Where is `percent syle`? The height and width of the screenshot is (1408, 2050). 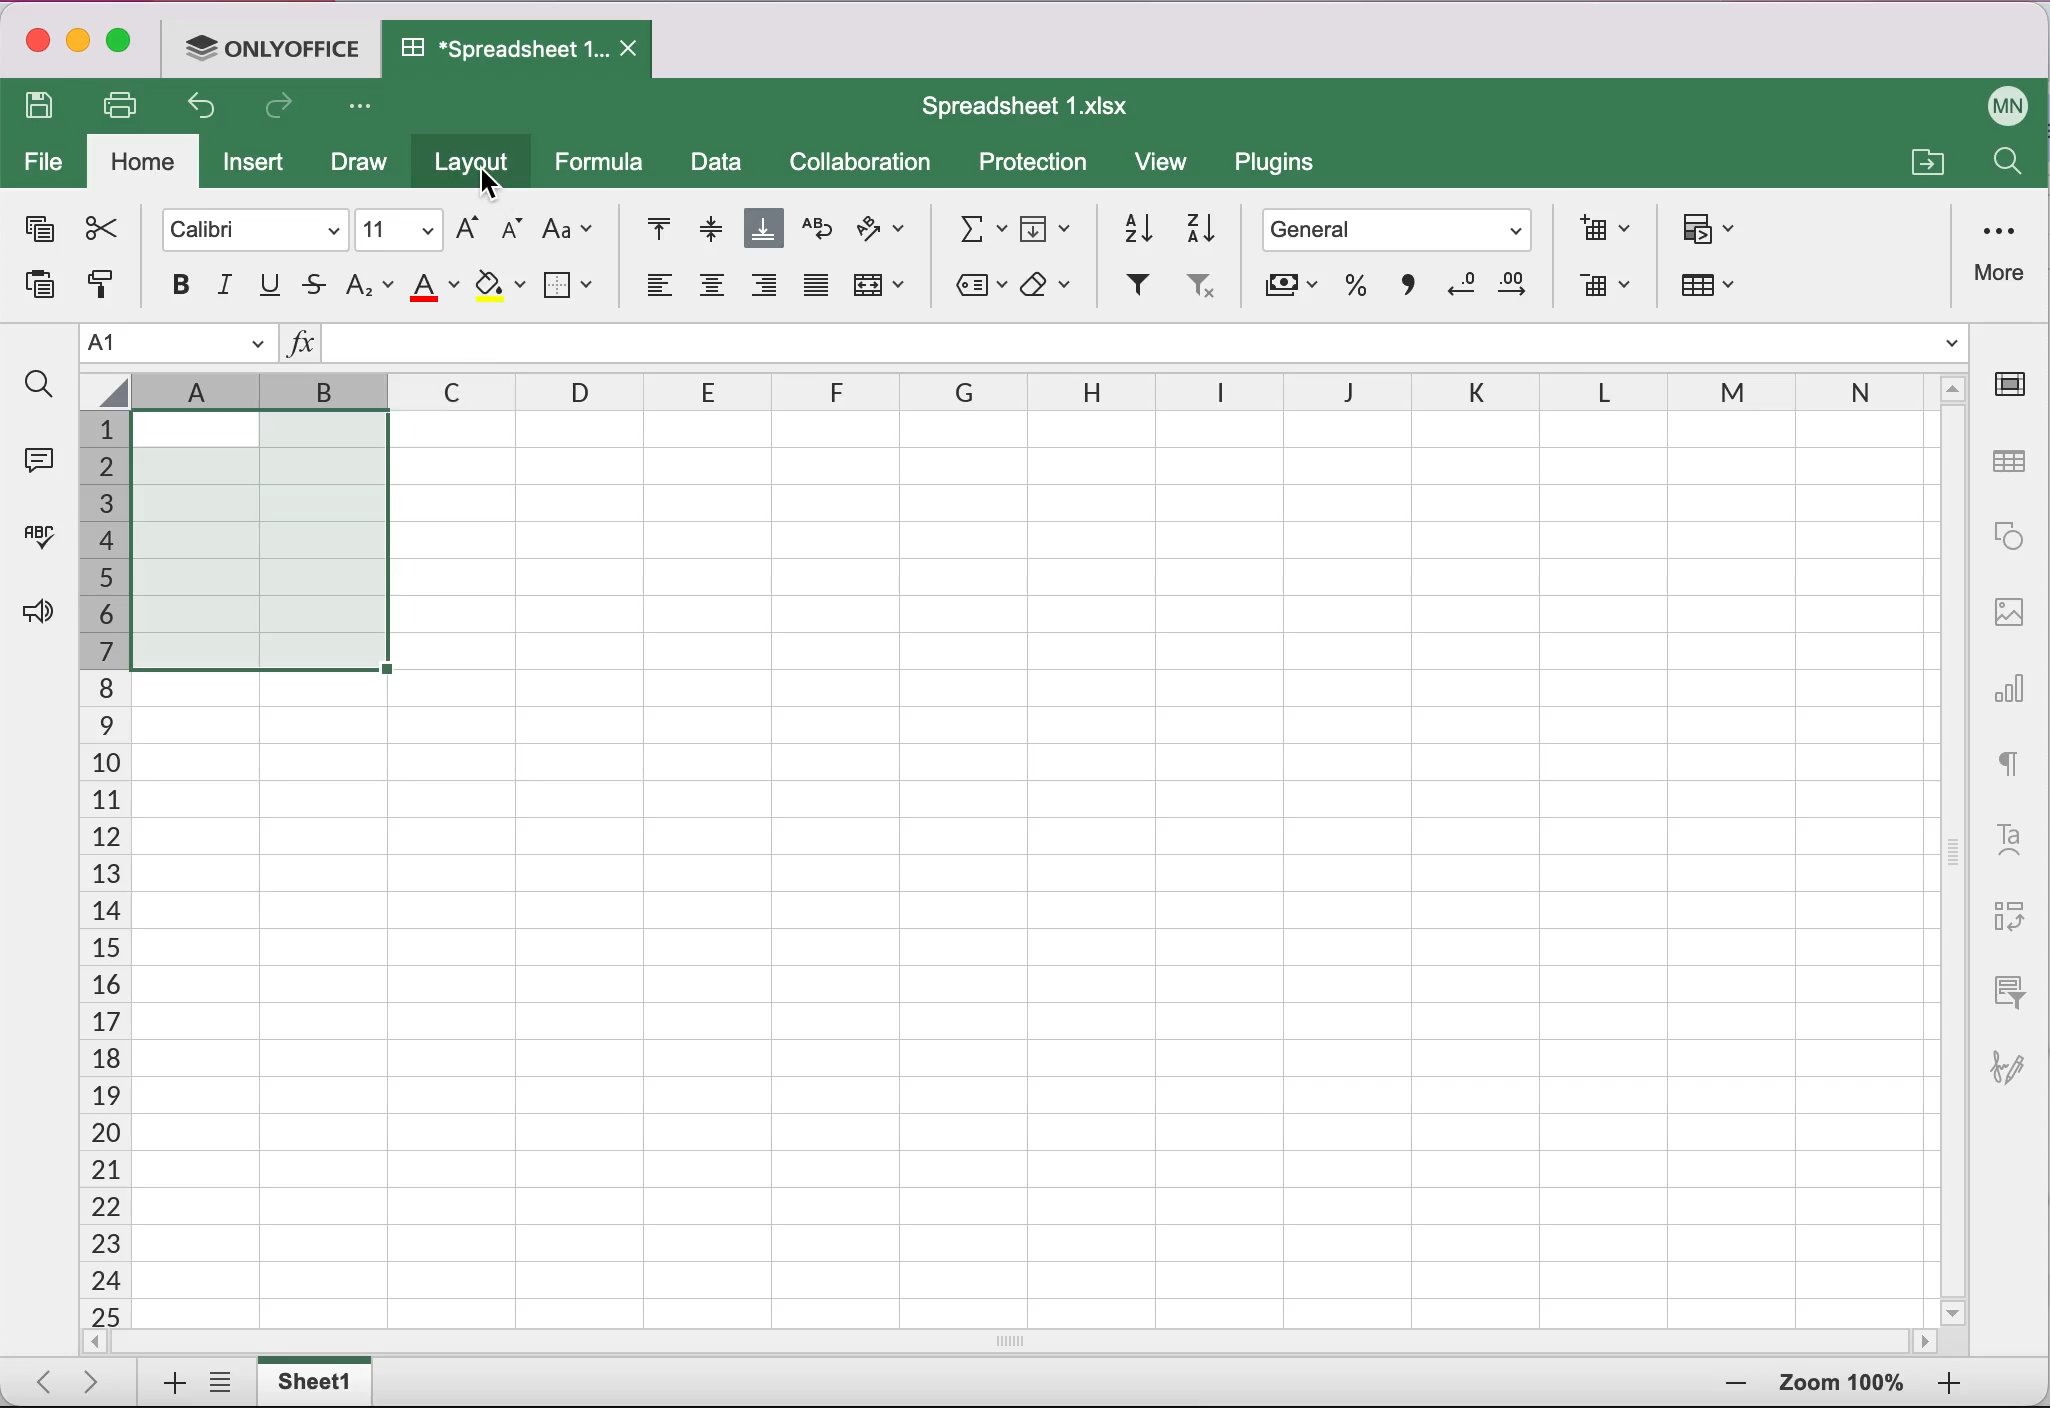
percent syle is located at coordinates (1352, 290).